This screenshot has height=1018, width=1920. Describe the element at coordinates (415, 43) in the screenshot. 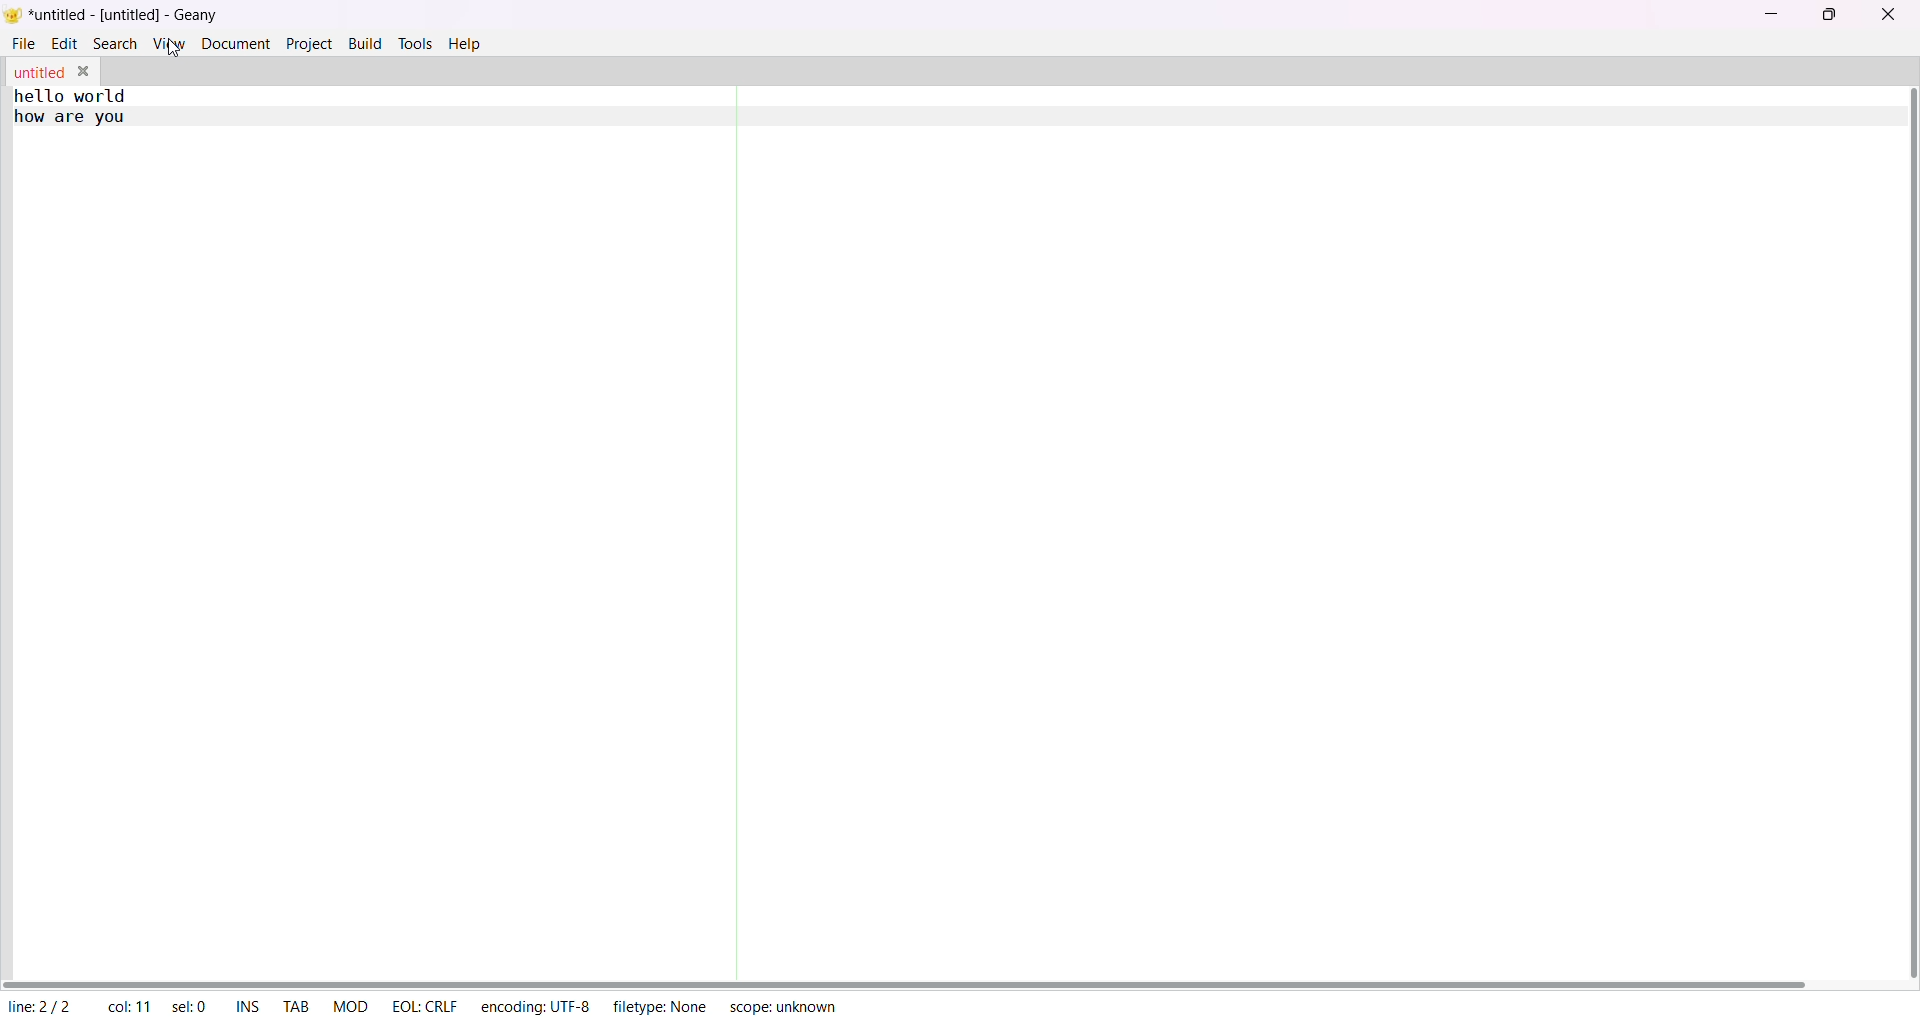

I see `tolls` at that location.